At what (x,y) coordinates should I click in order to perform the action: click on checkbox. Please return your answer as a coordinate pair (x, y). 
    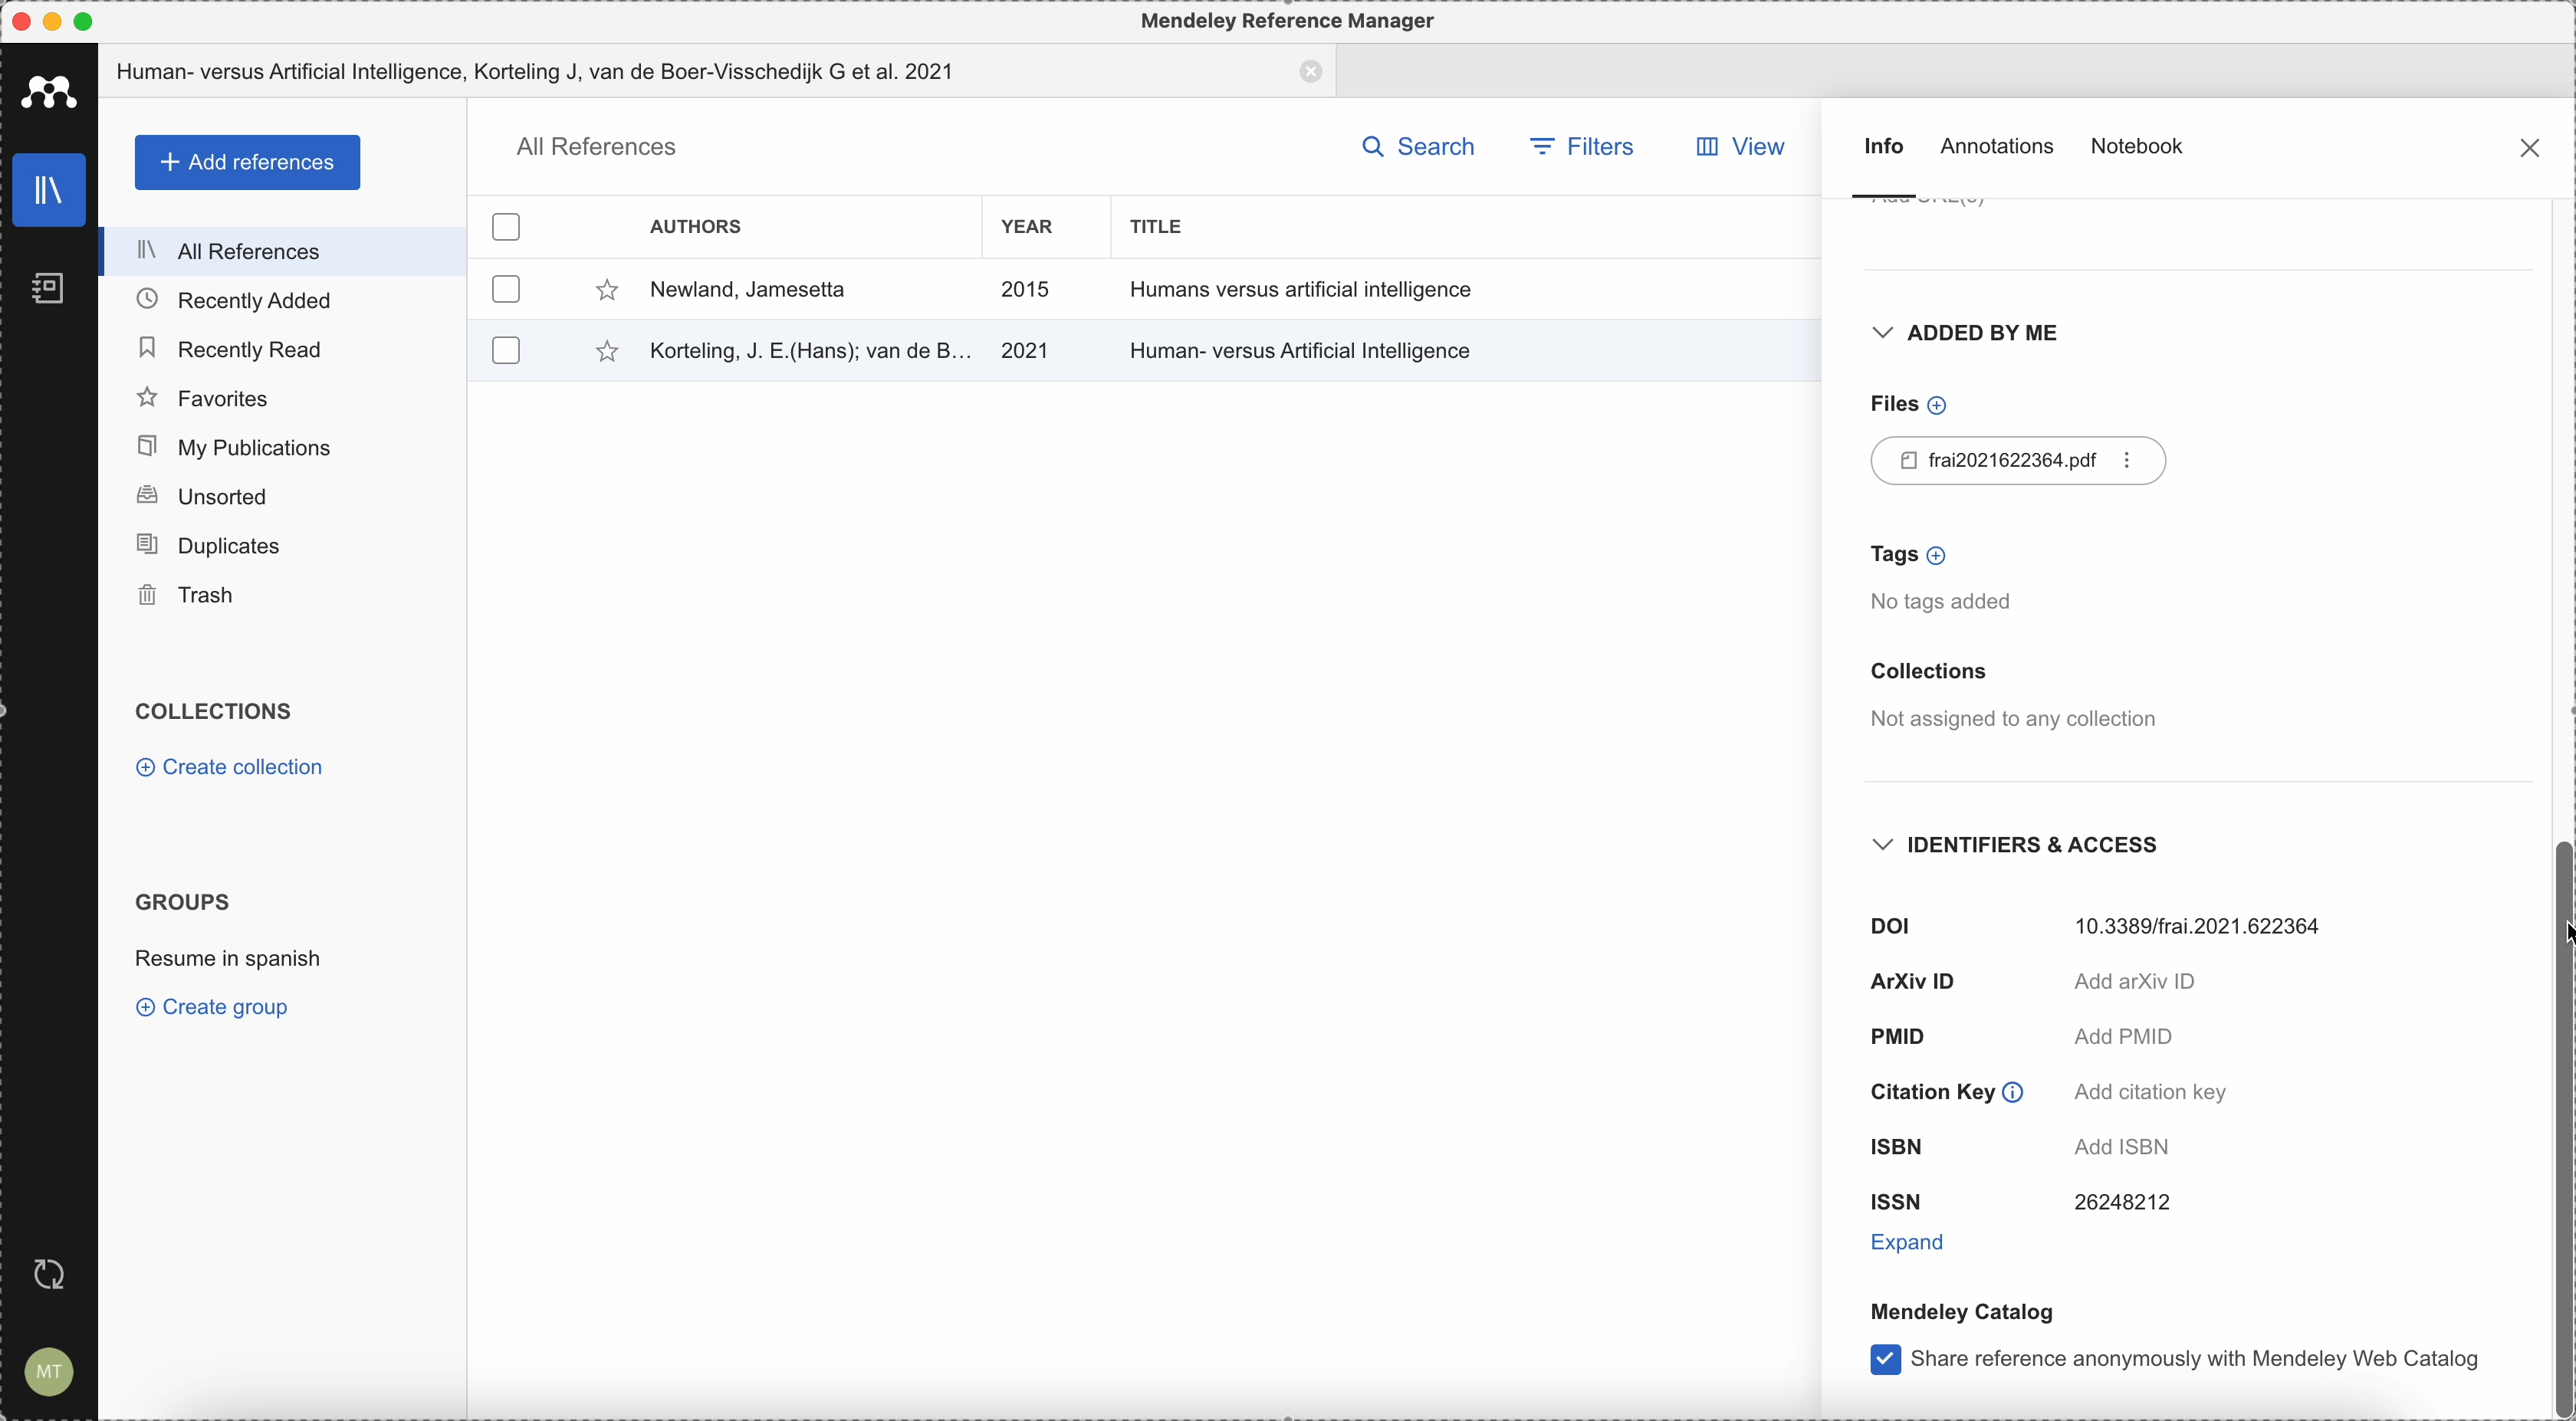
    Looking at the image, I should click on (502, 348).